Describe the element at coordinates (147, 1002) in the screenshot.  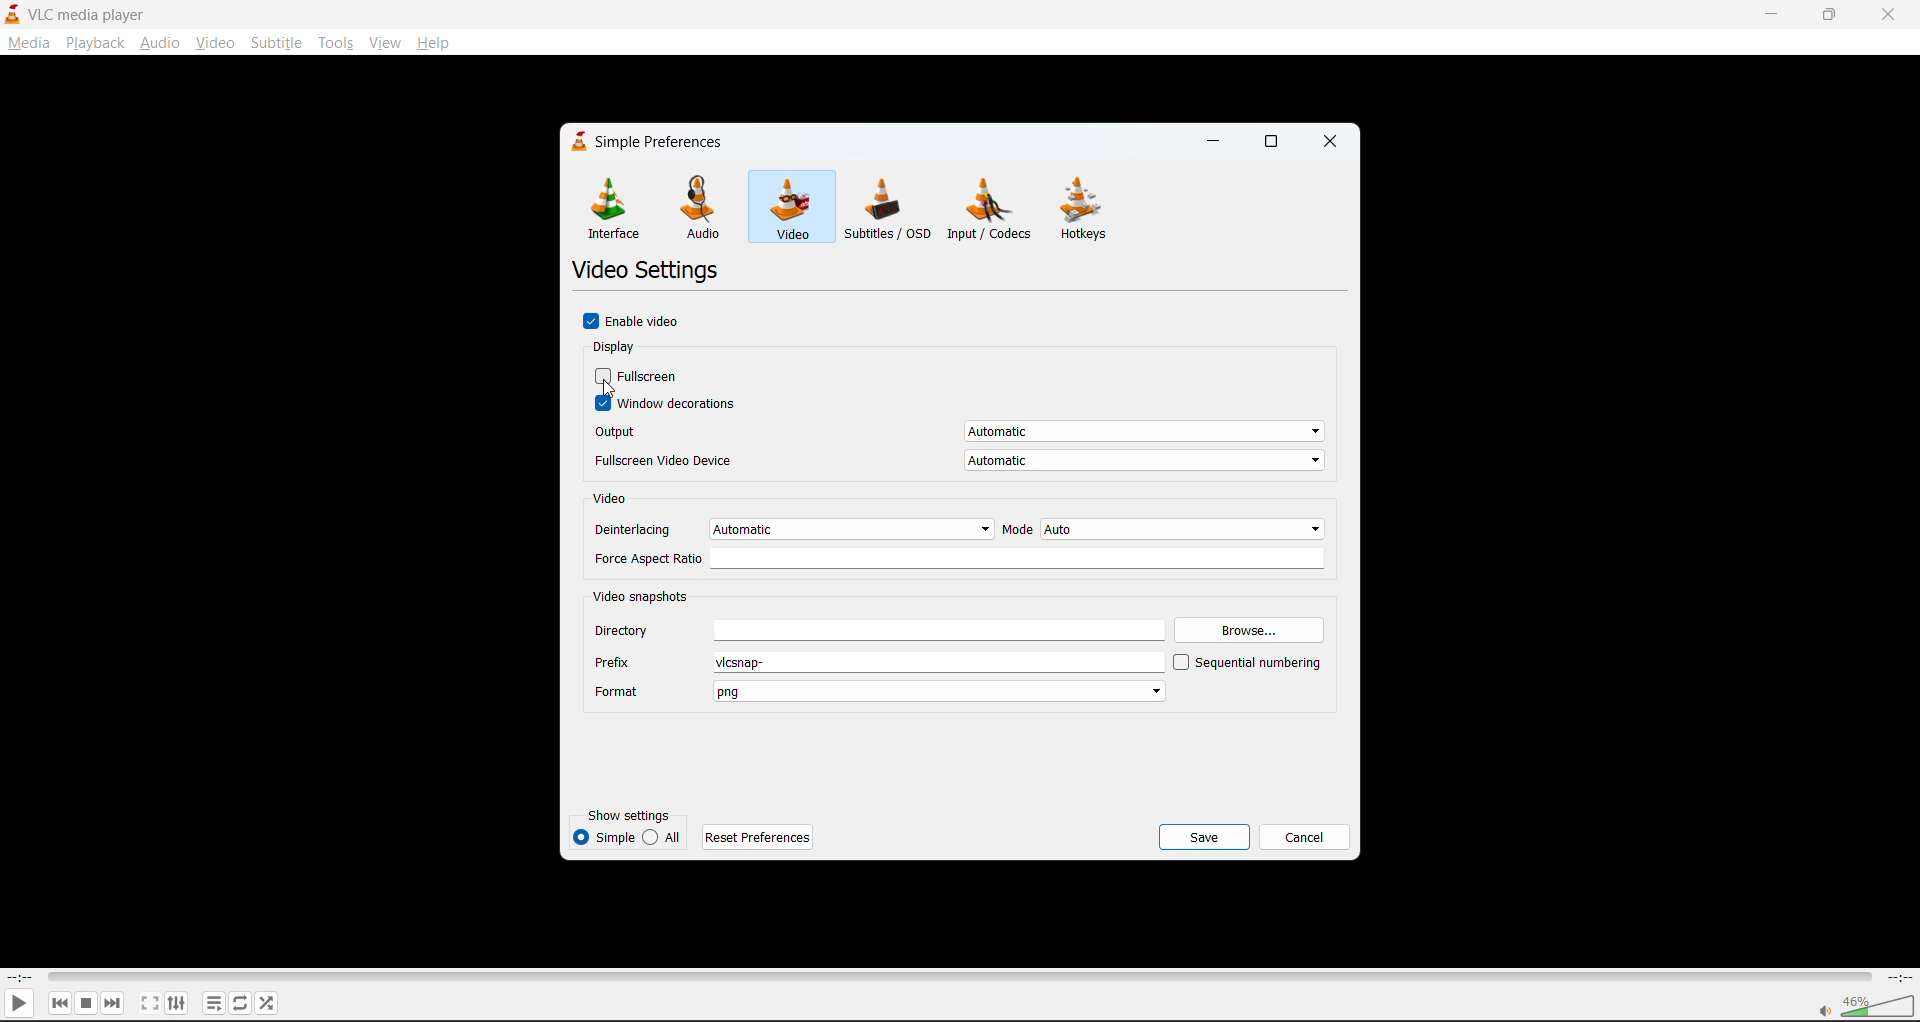
I see `fullscreen` at that location.